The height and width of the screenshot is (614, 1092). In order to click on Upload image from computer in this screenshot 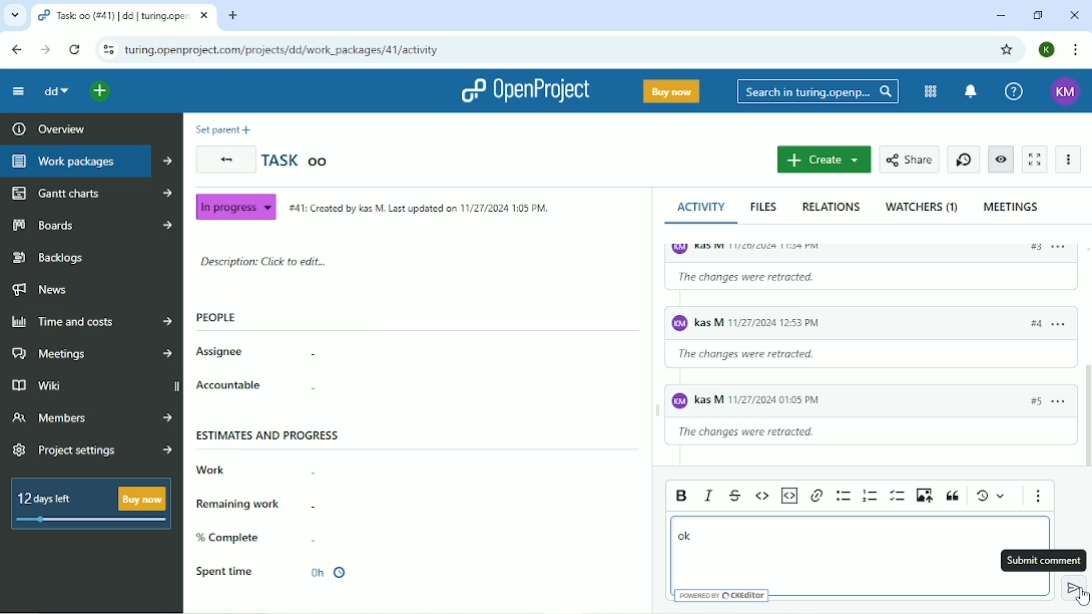, I will do `click(924, 495)`.